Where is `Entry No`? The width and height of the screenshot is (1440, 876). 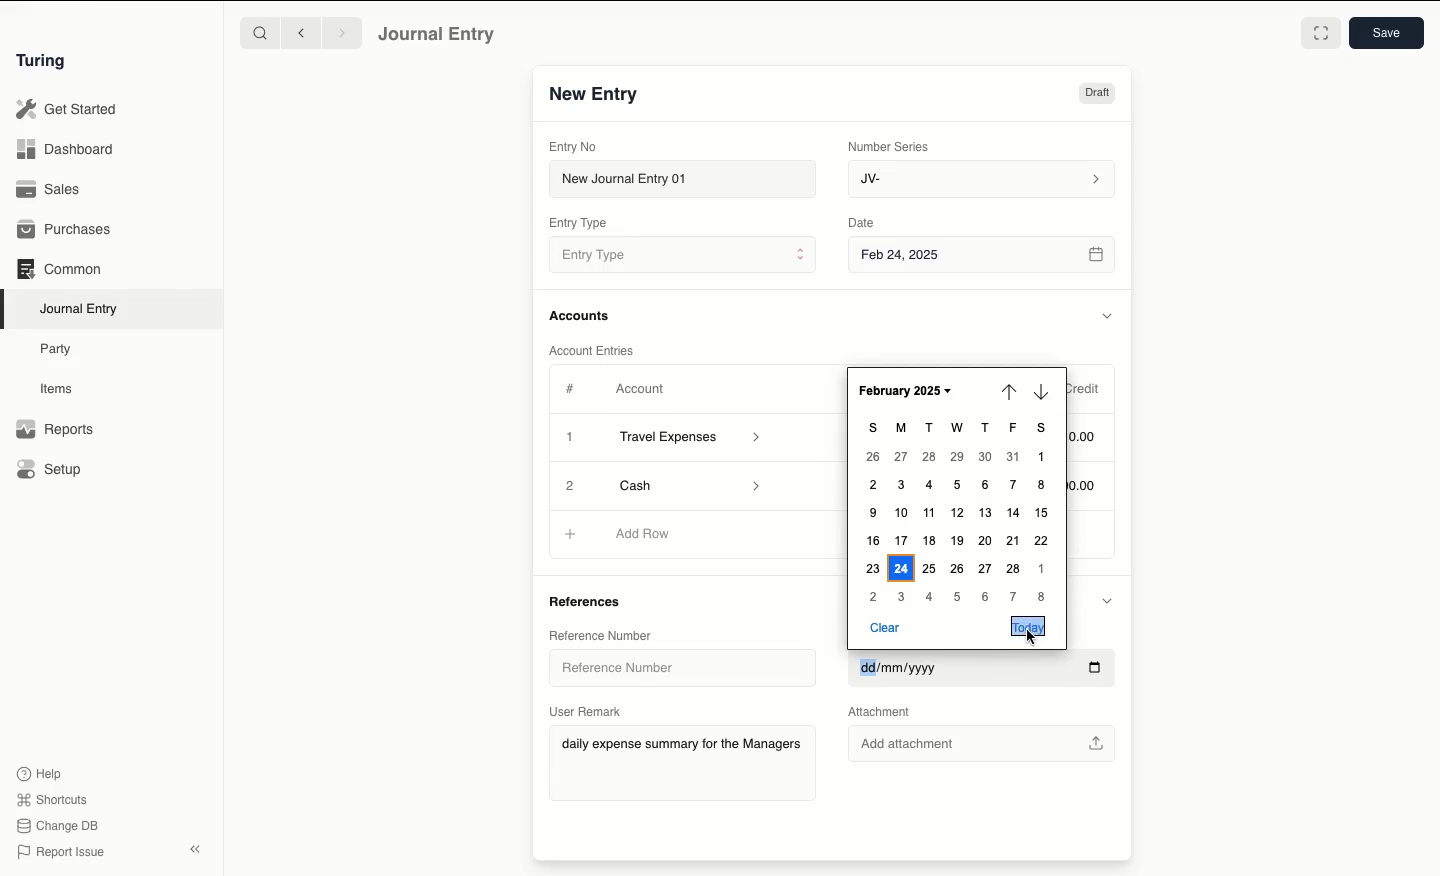
Entry No is located at coordinates (573, 147).